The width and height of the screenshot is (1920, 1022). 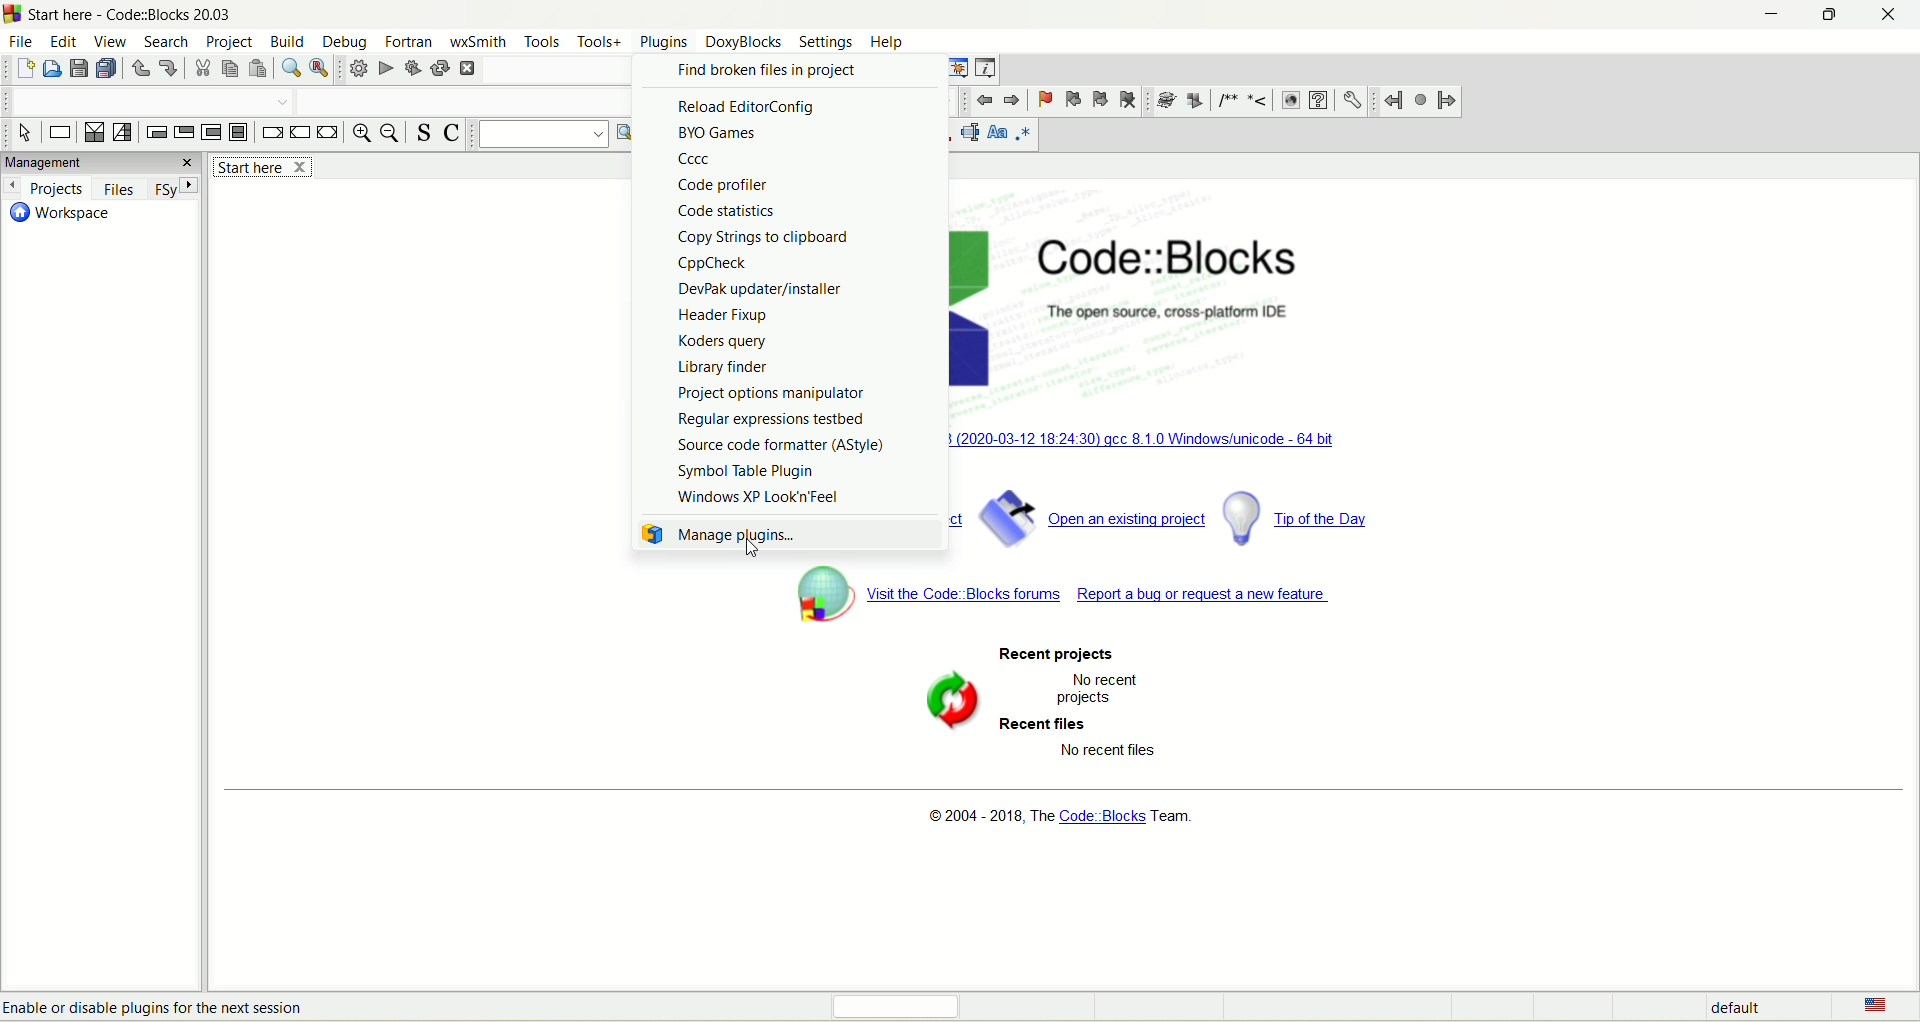 What do you see at coordinates (1164, 101) in the screenshot?
I see `Run doxywizard` at bounding box center [1164, 101].